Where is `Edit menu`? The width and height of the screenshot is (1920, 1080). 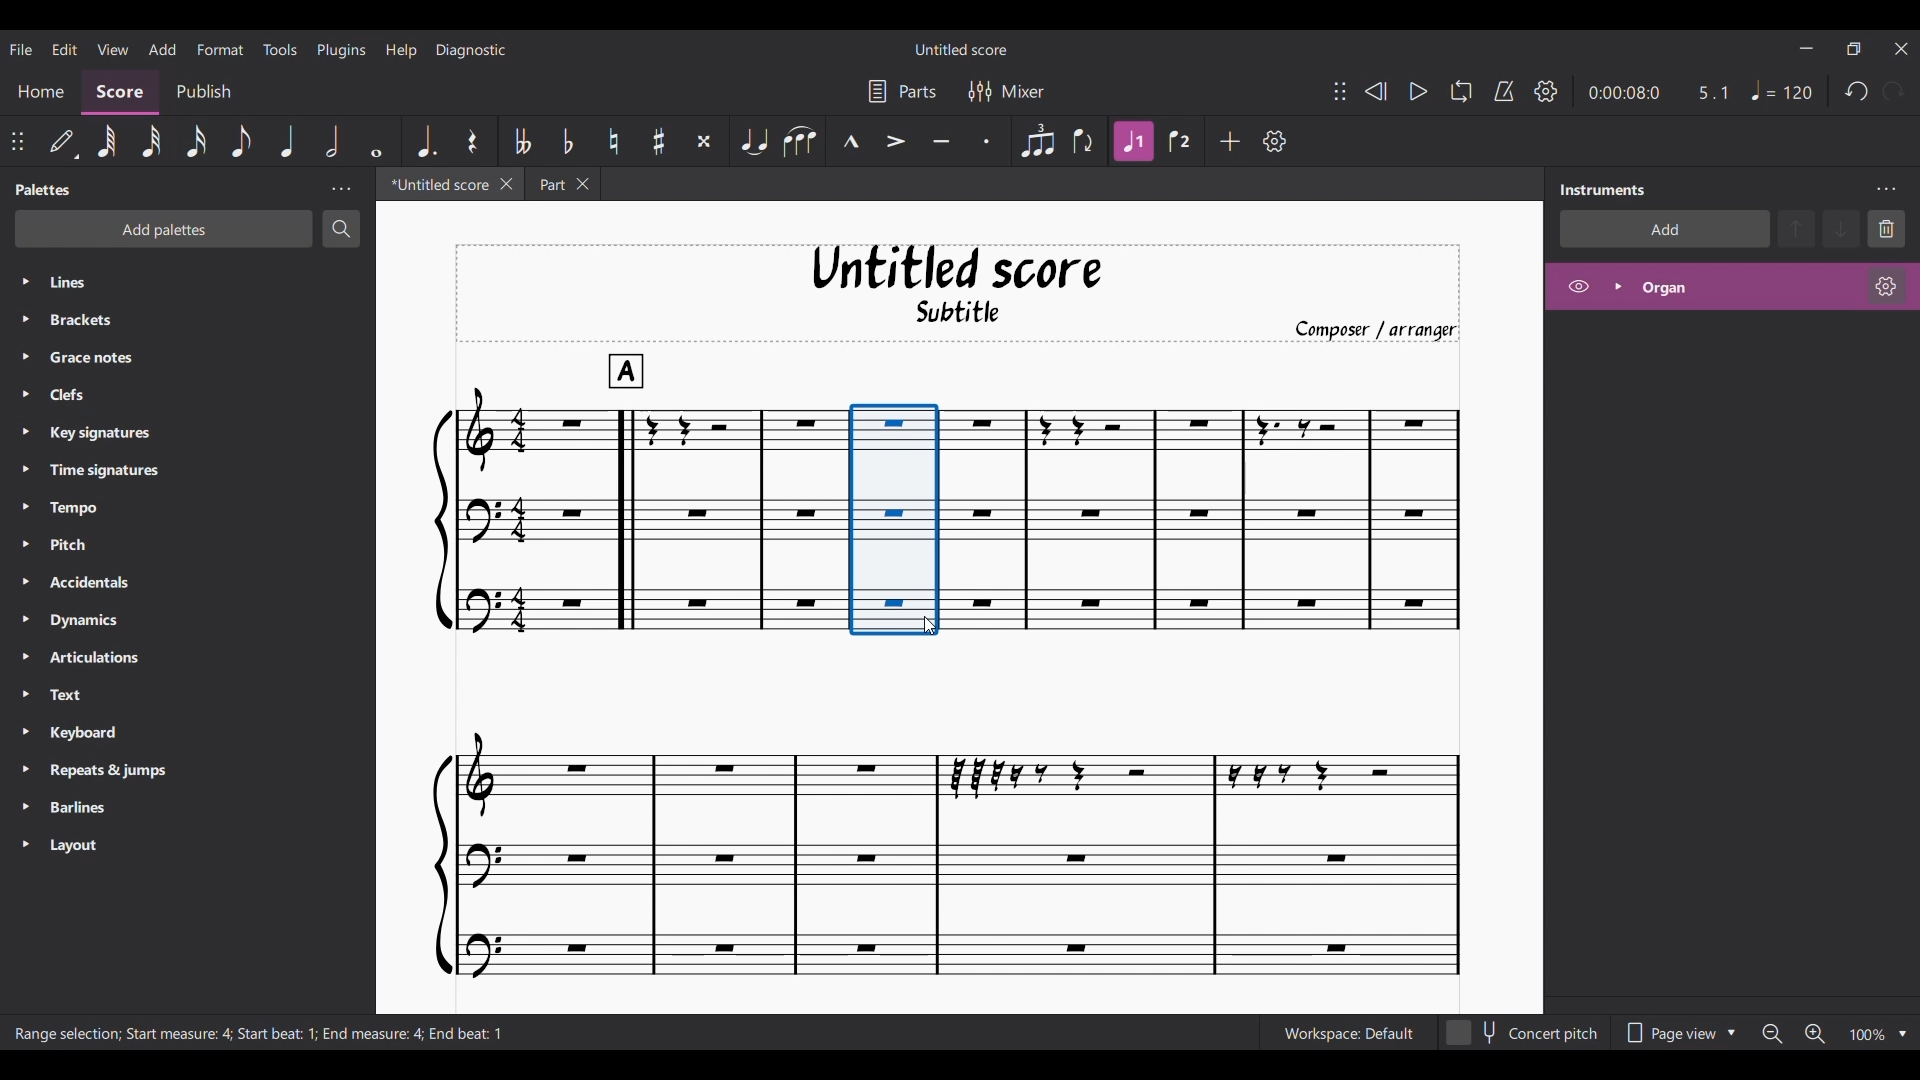
Edit menu is located at coordinates (64, 47).